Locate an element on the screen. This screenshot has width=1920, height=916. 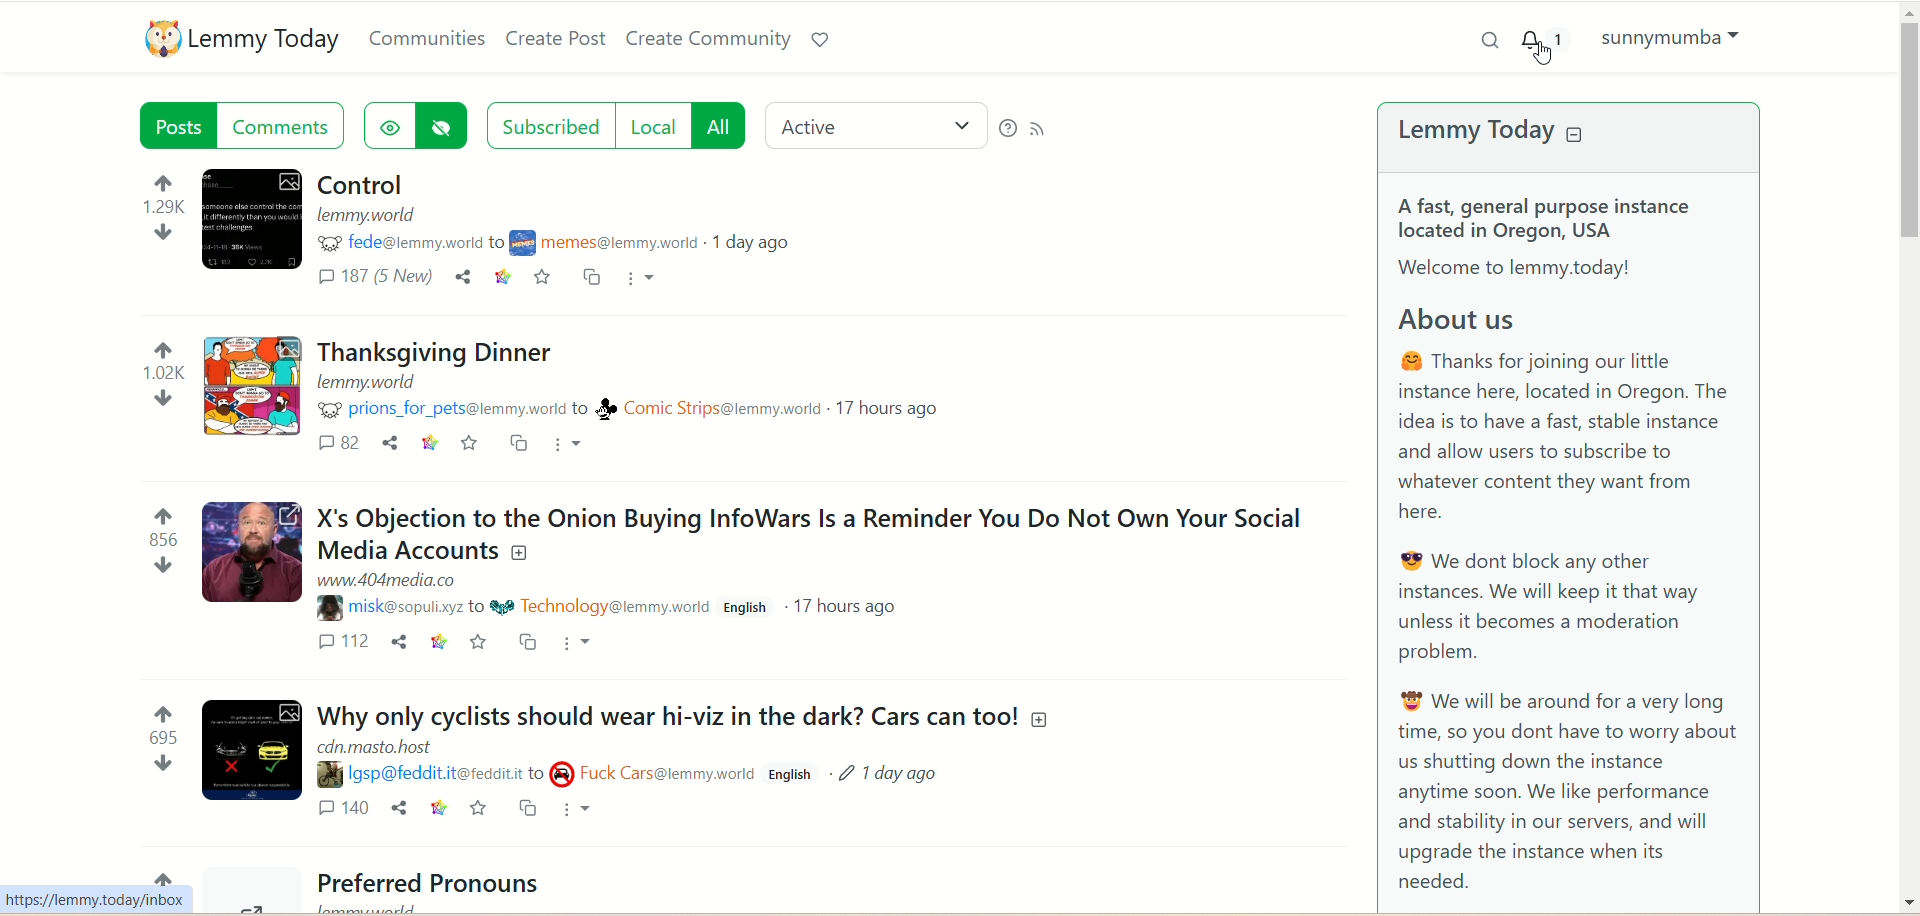
vote numbers is located at coordinates (151, 544).